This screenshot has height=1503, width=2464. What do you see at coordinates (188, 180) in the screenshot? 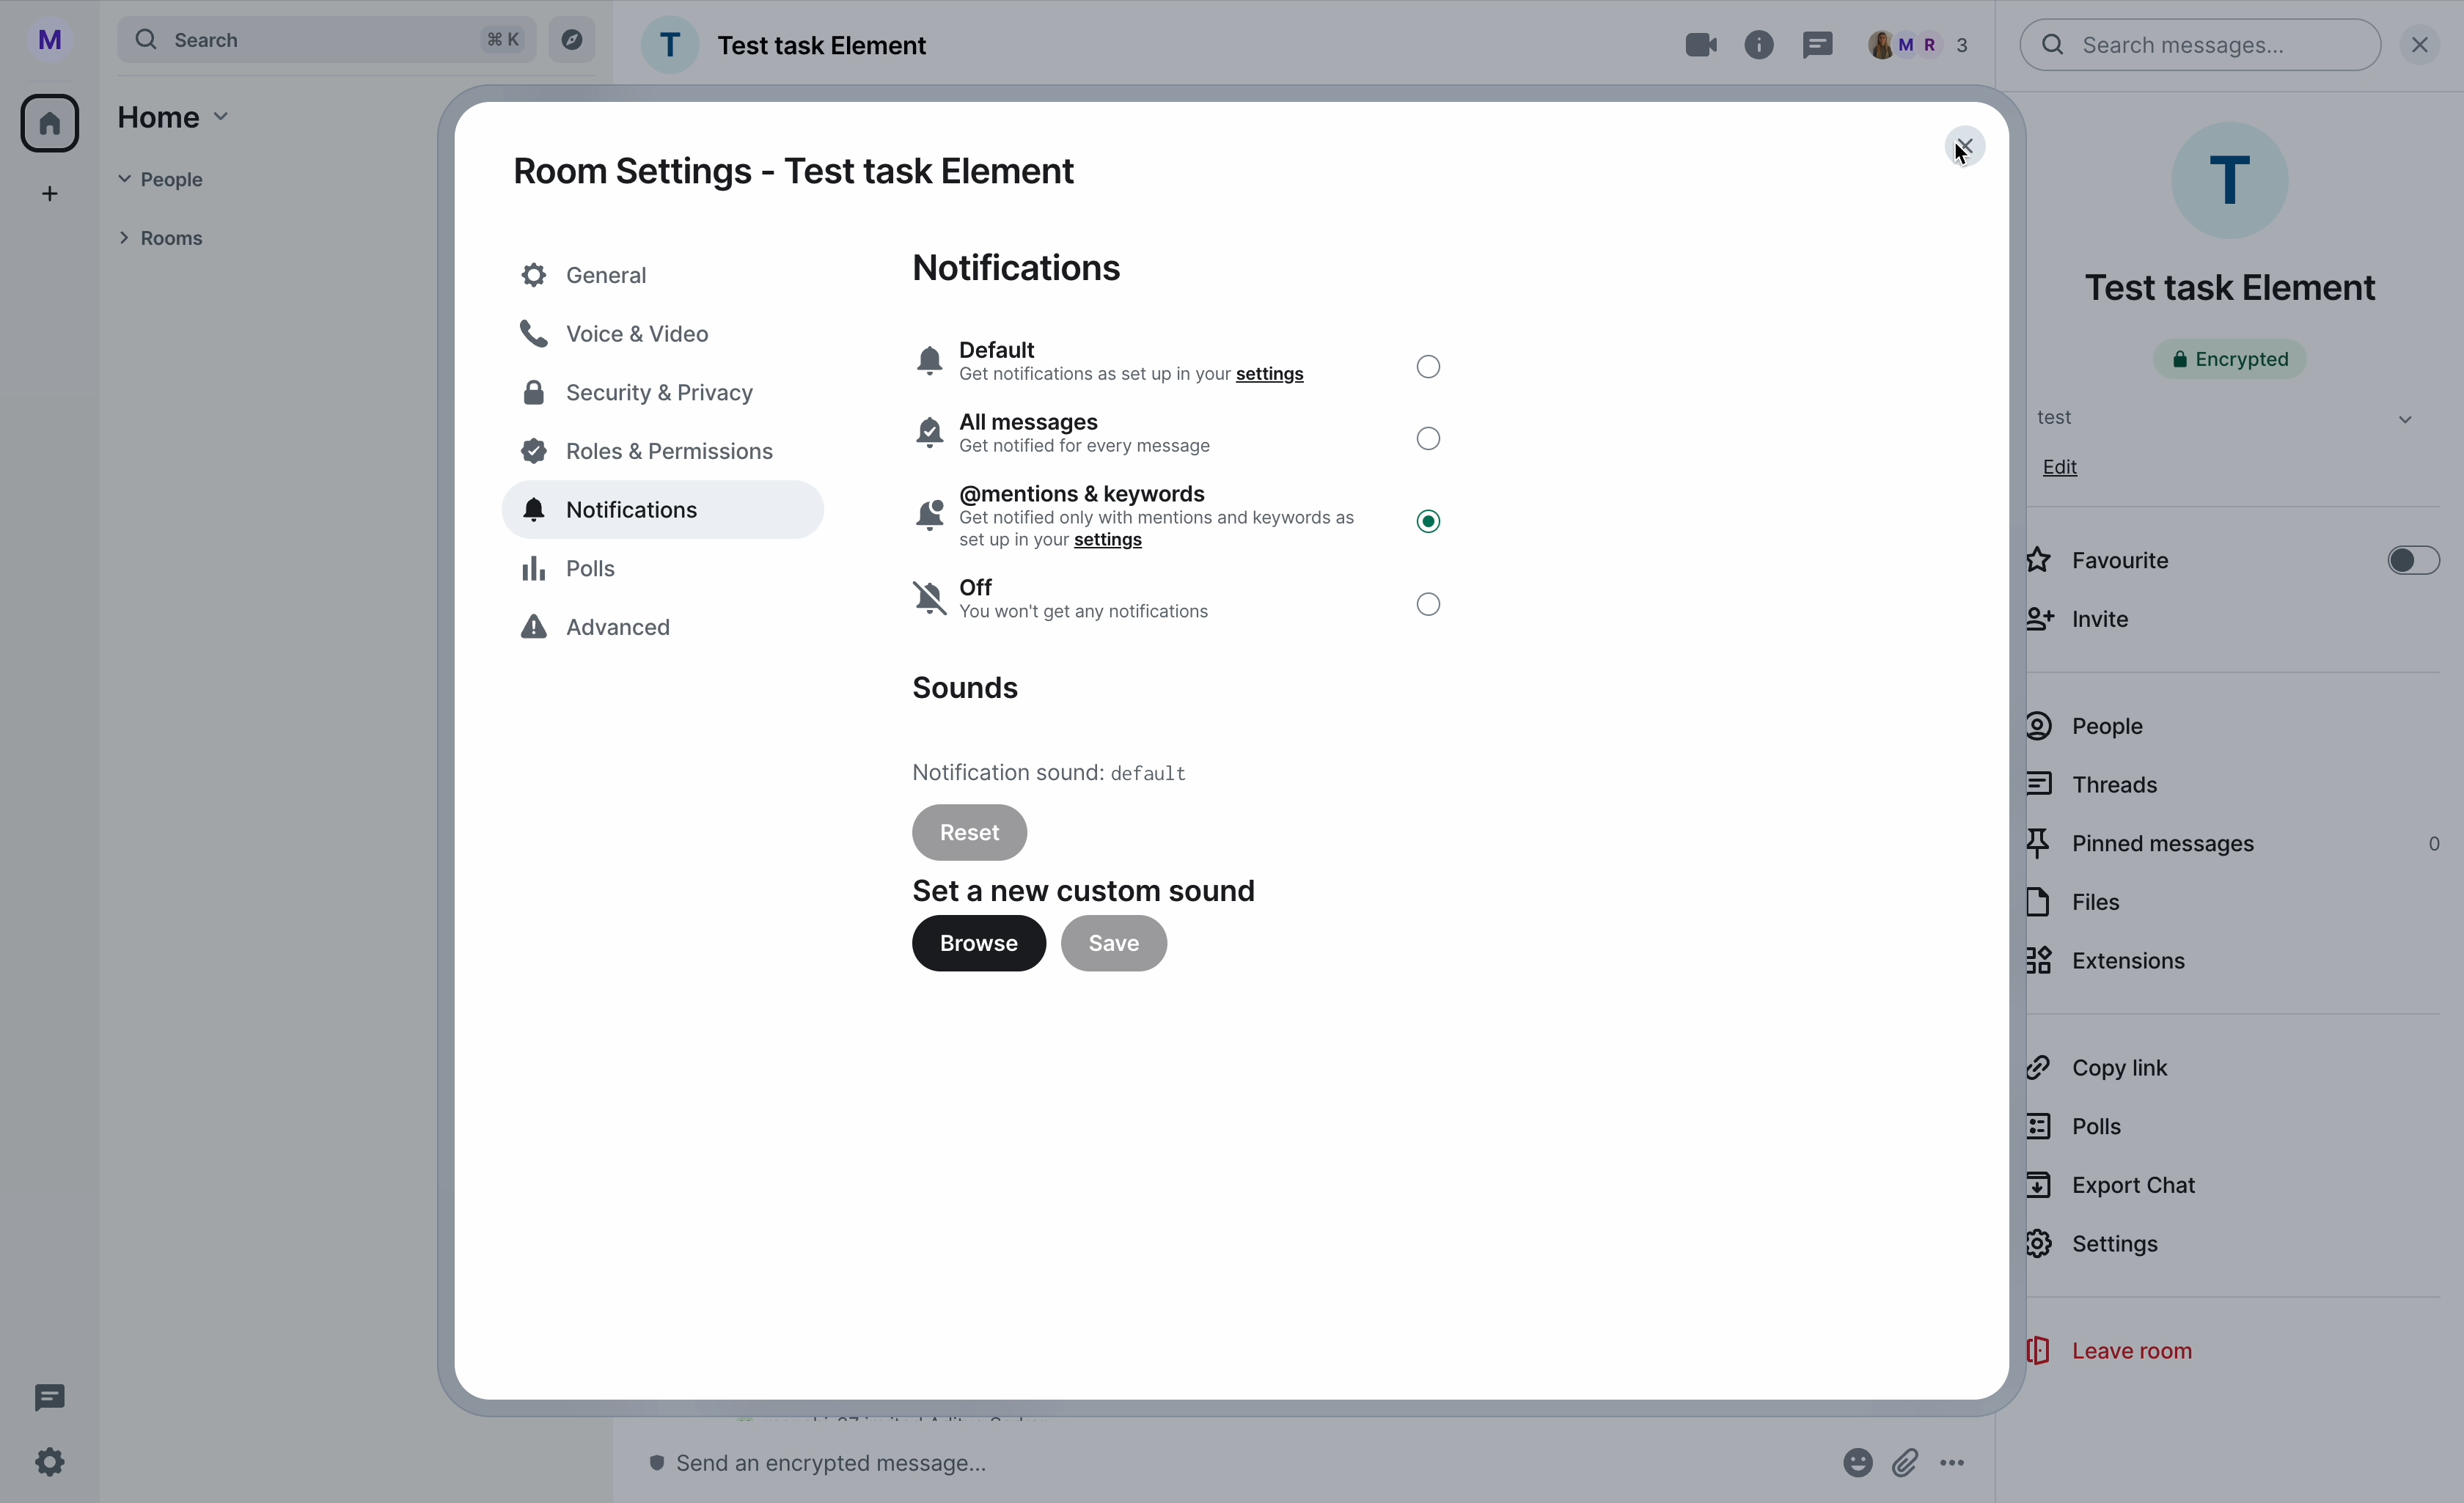
I see `people tab` at bounding box center [188, 180].